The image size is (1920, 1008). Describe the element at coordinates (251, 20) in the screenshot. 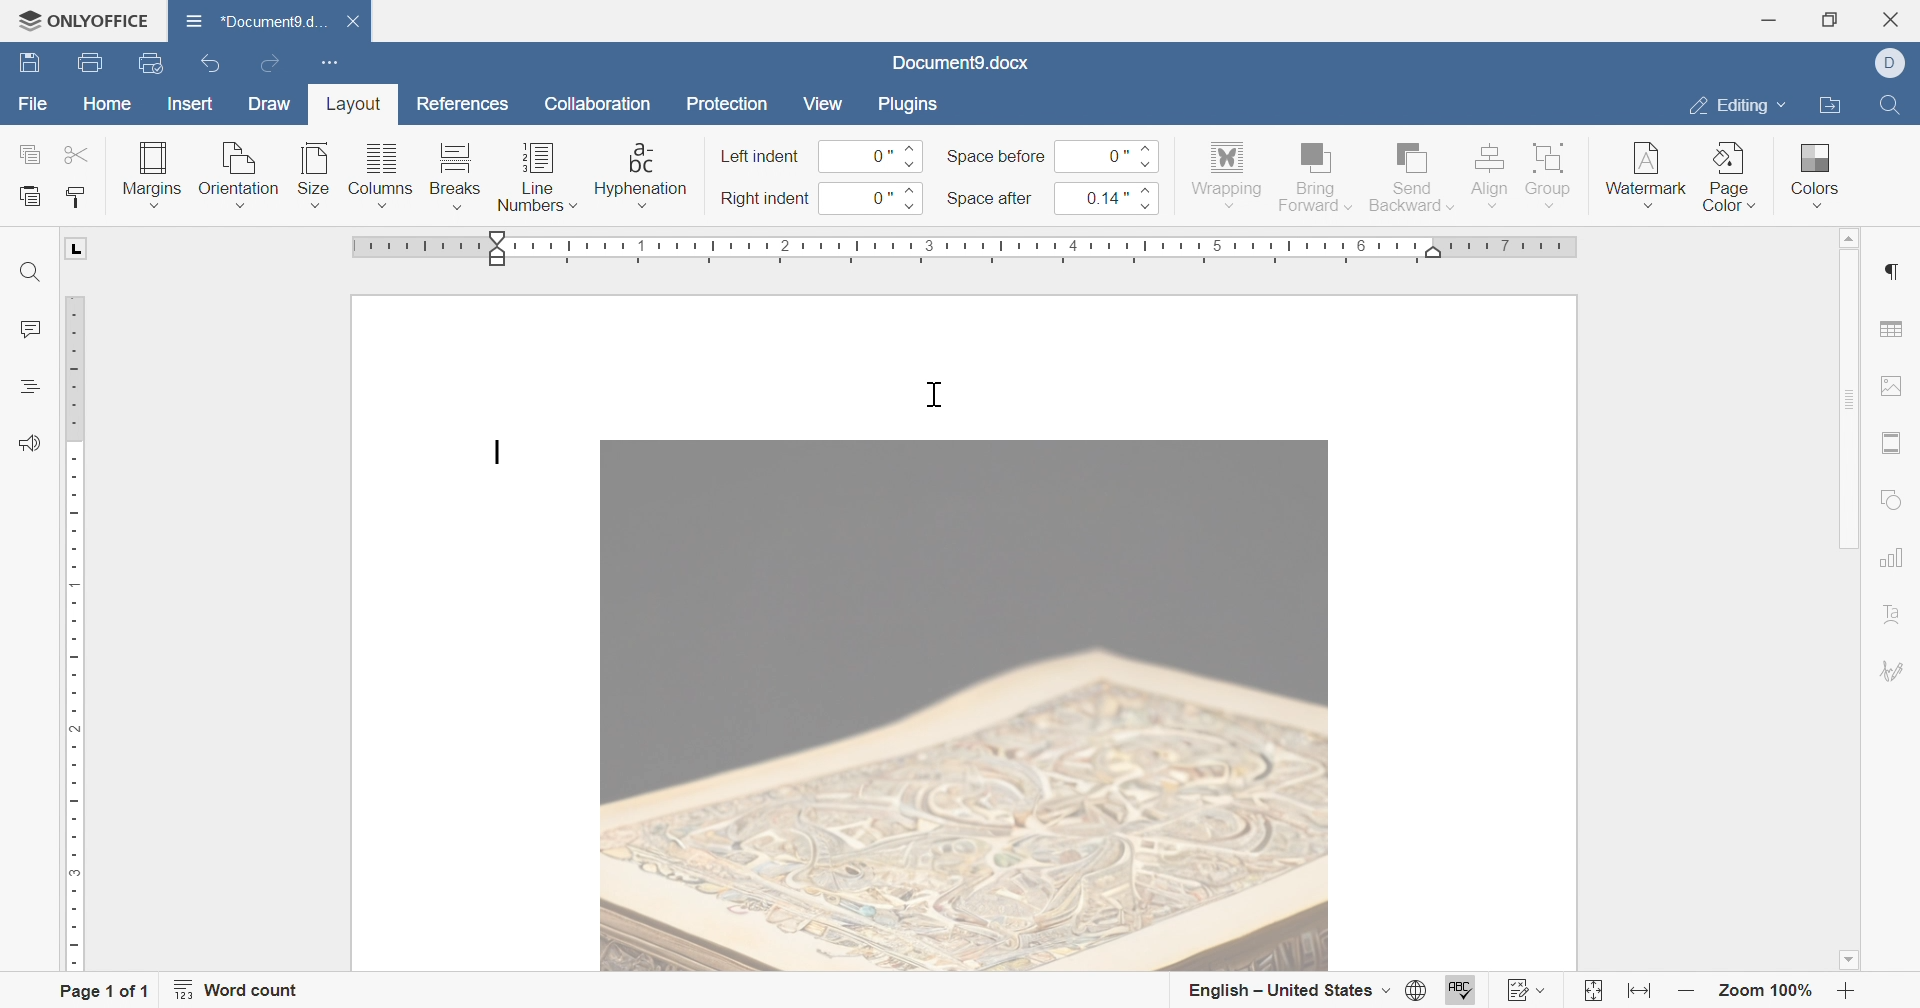

I see `document name` at that location.